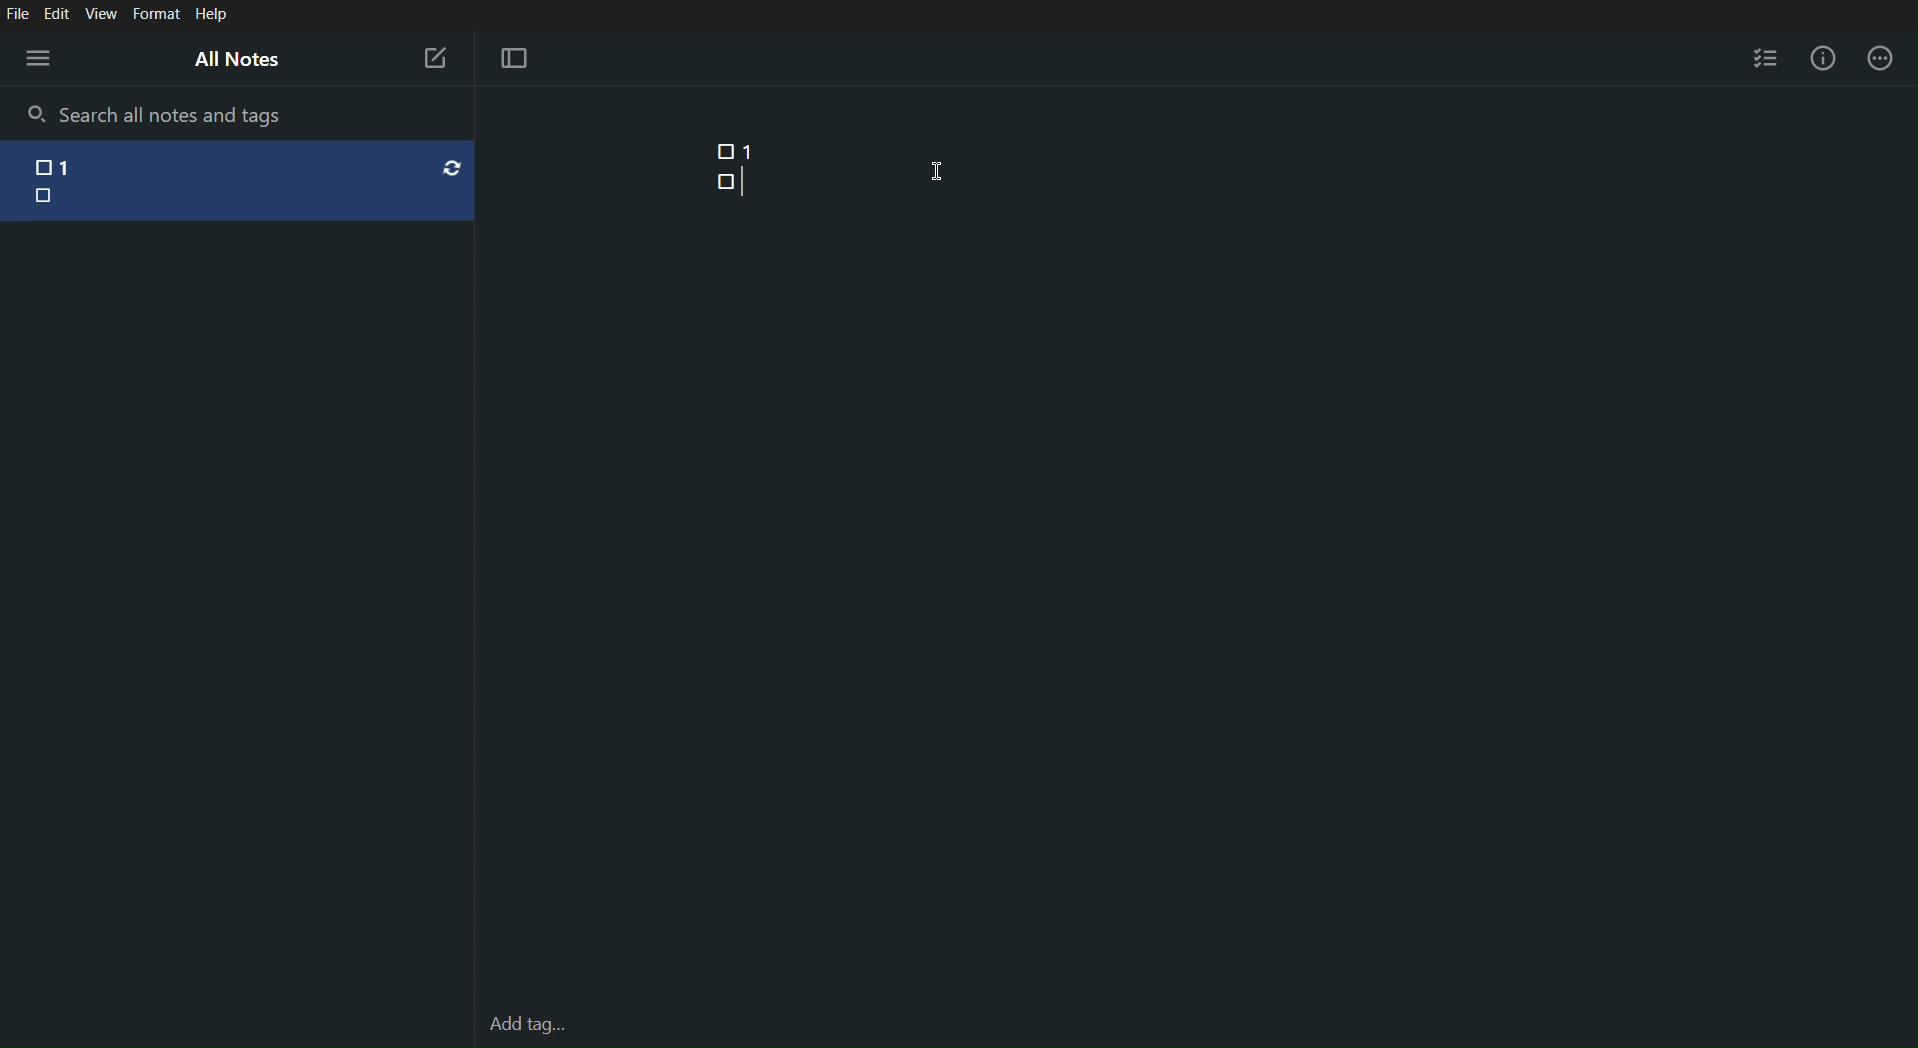  Describe the element at coordinates (750, 151) in the screenshot. I see `1` at that location.